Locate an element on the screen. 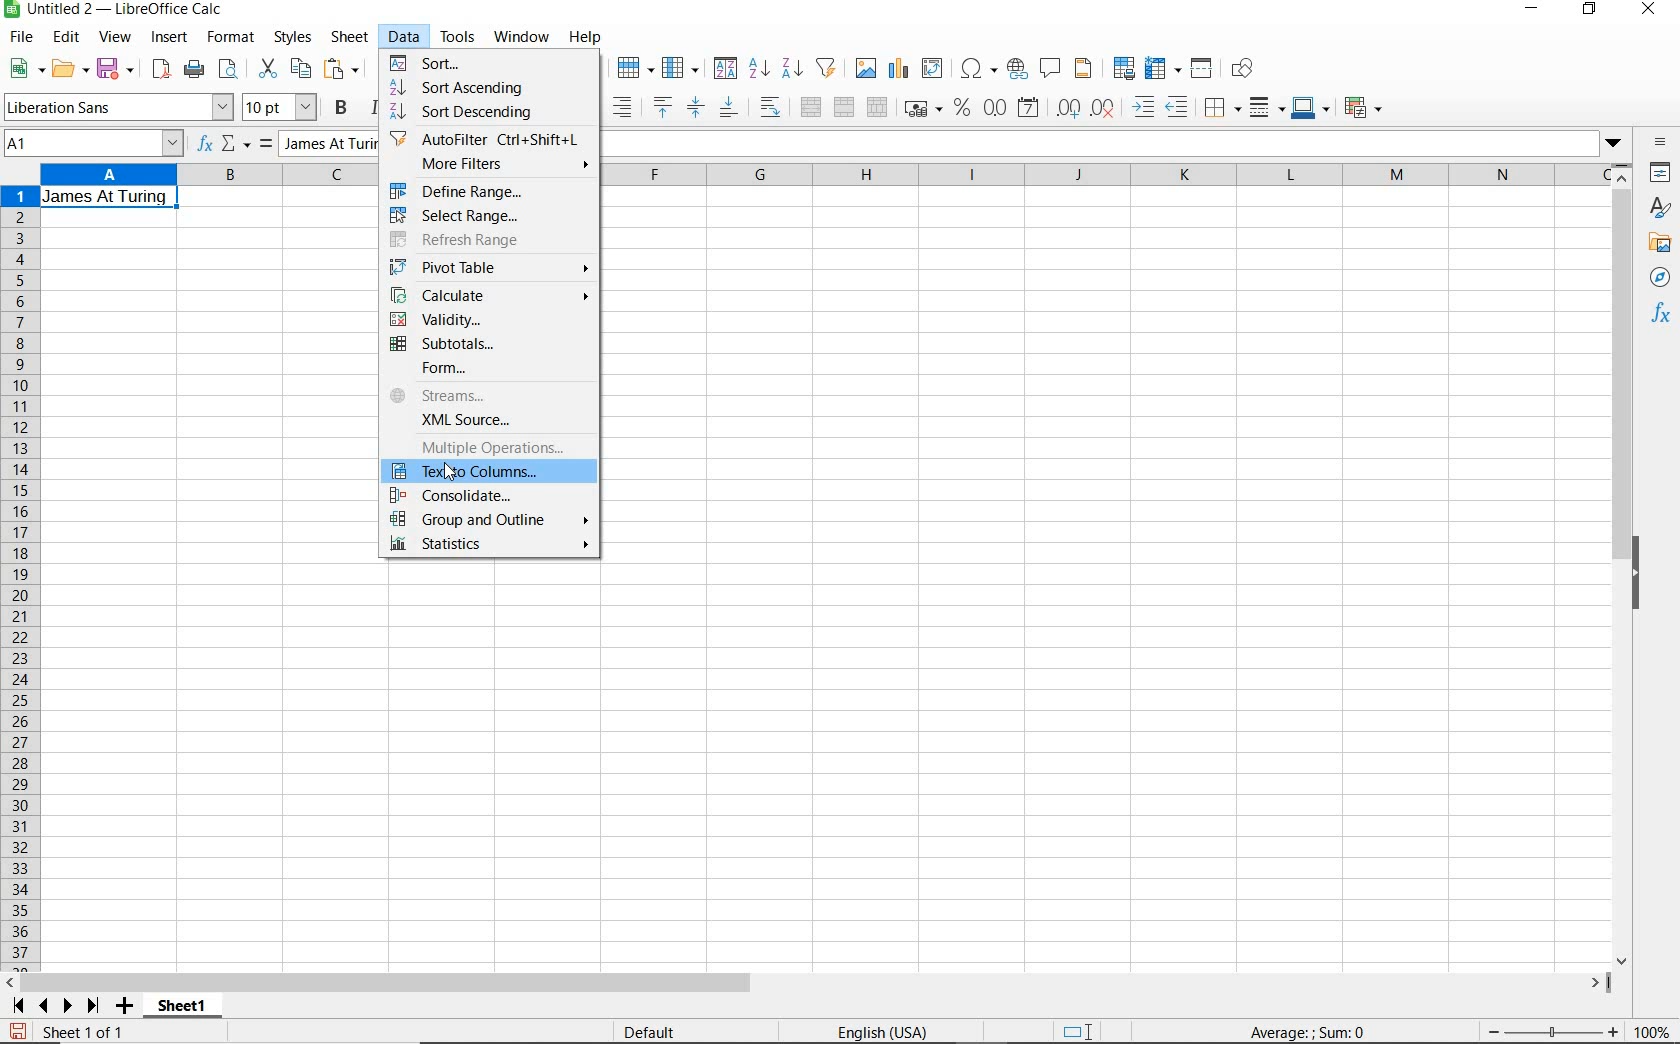 The width and height of the screenshot is (1680, 1044). scrollbar is located at coordinates (809, 984).